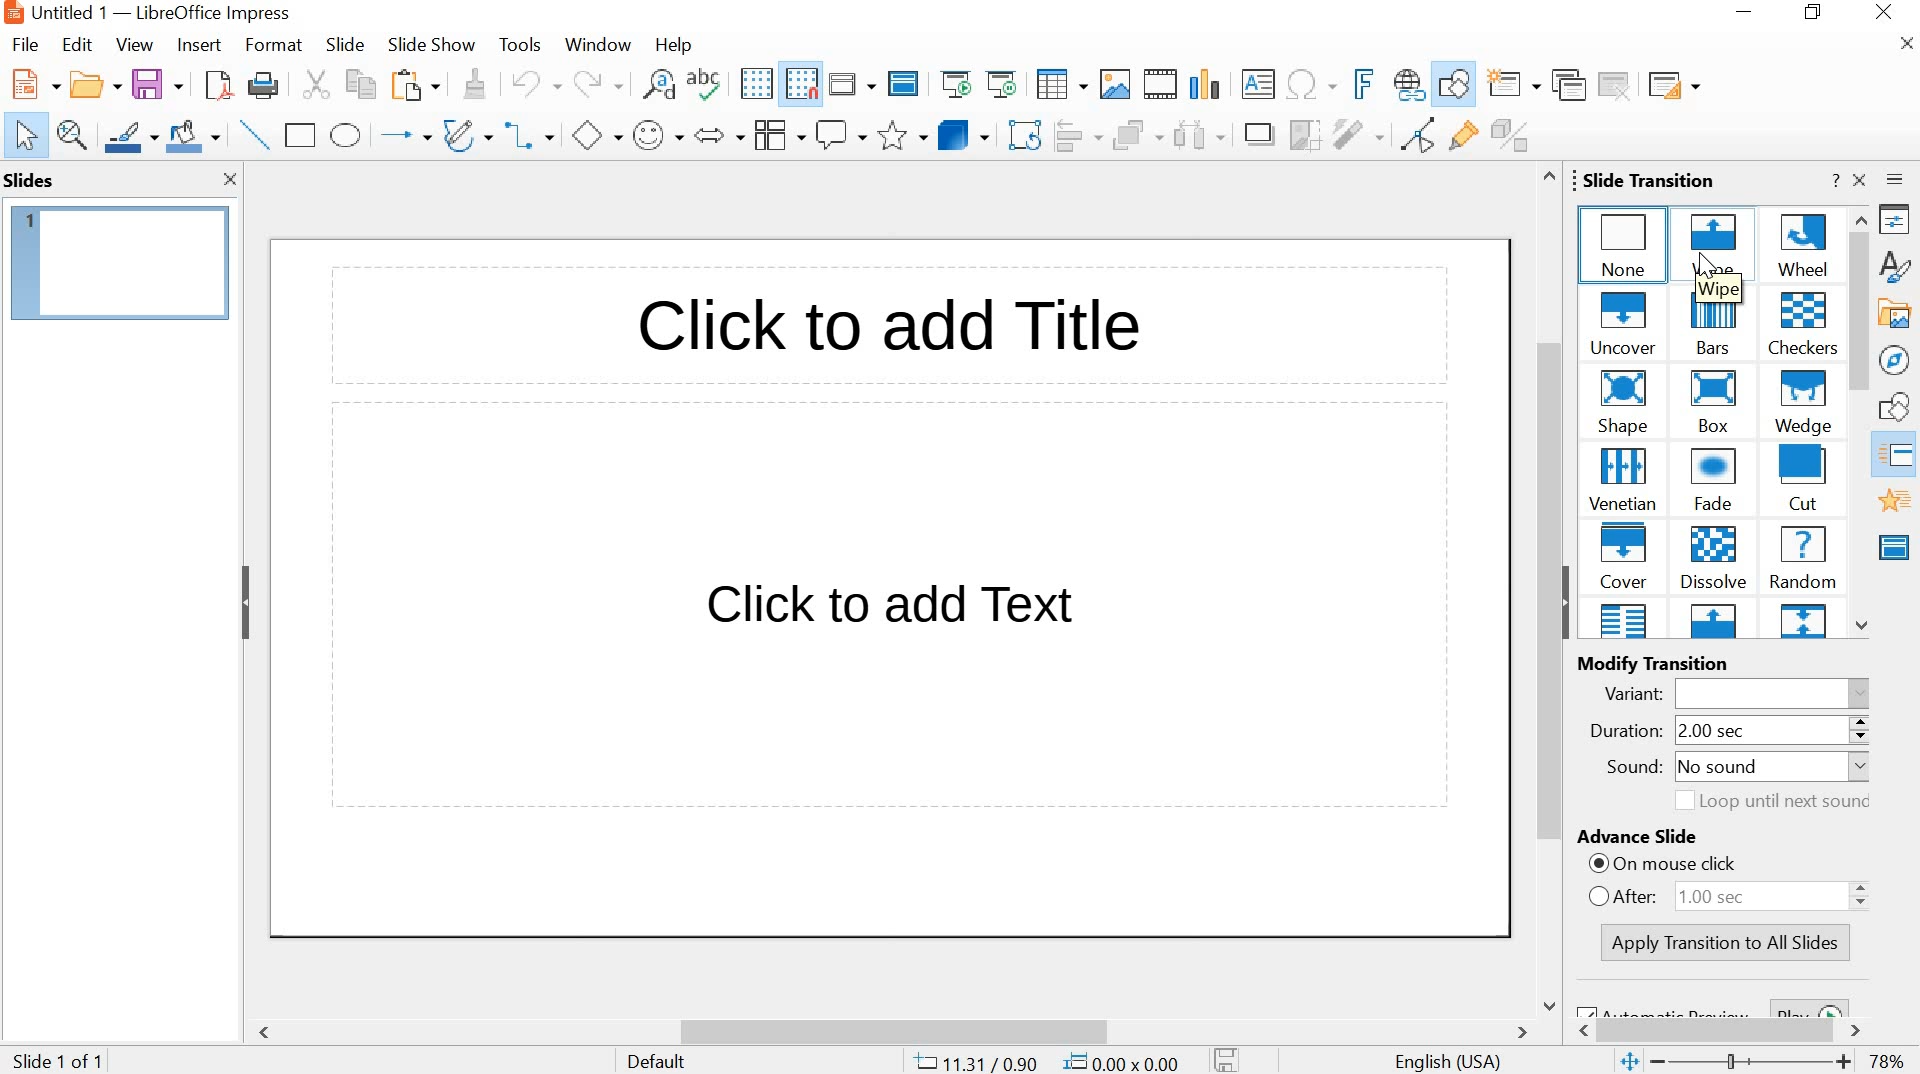 The image size is (1920, 1074). Describe the element at coordinates (1714, 622) in the screenshot. I see `OTHER slide transition styles` at that location.